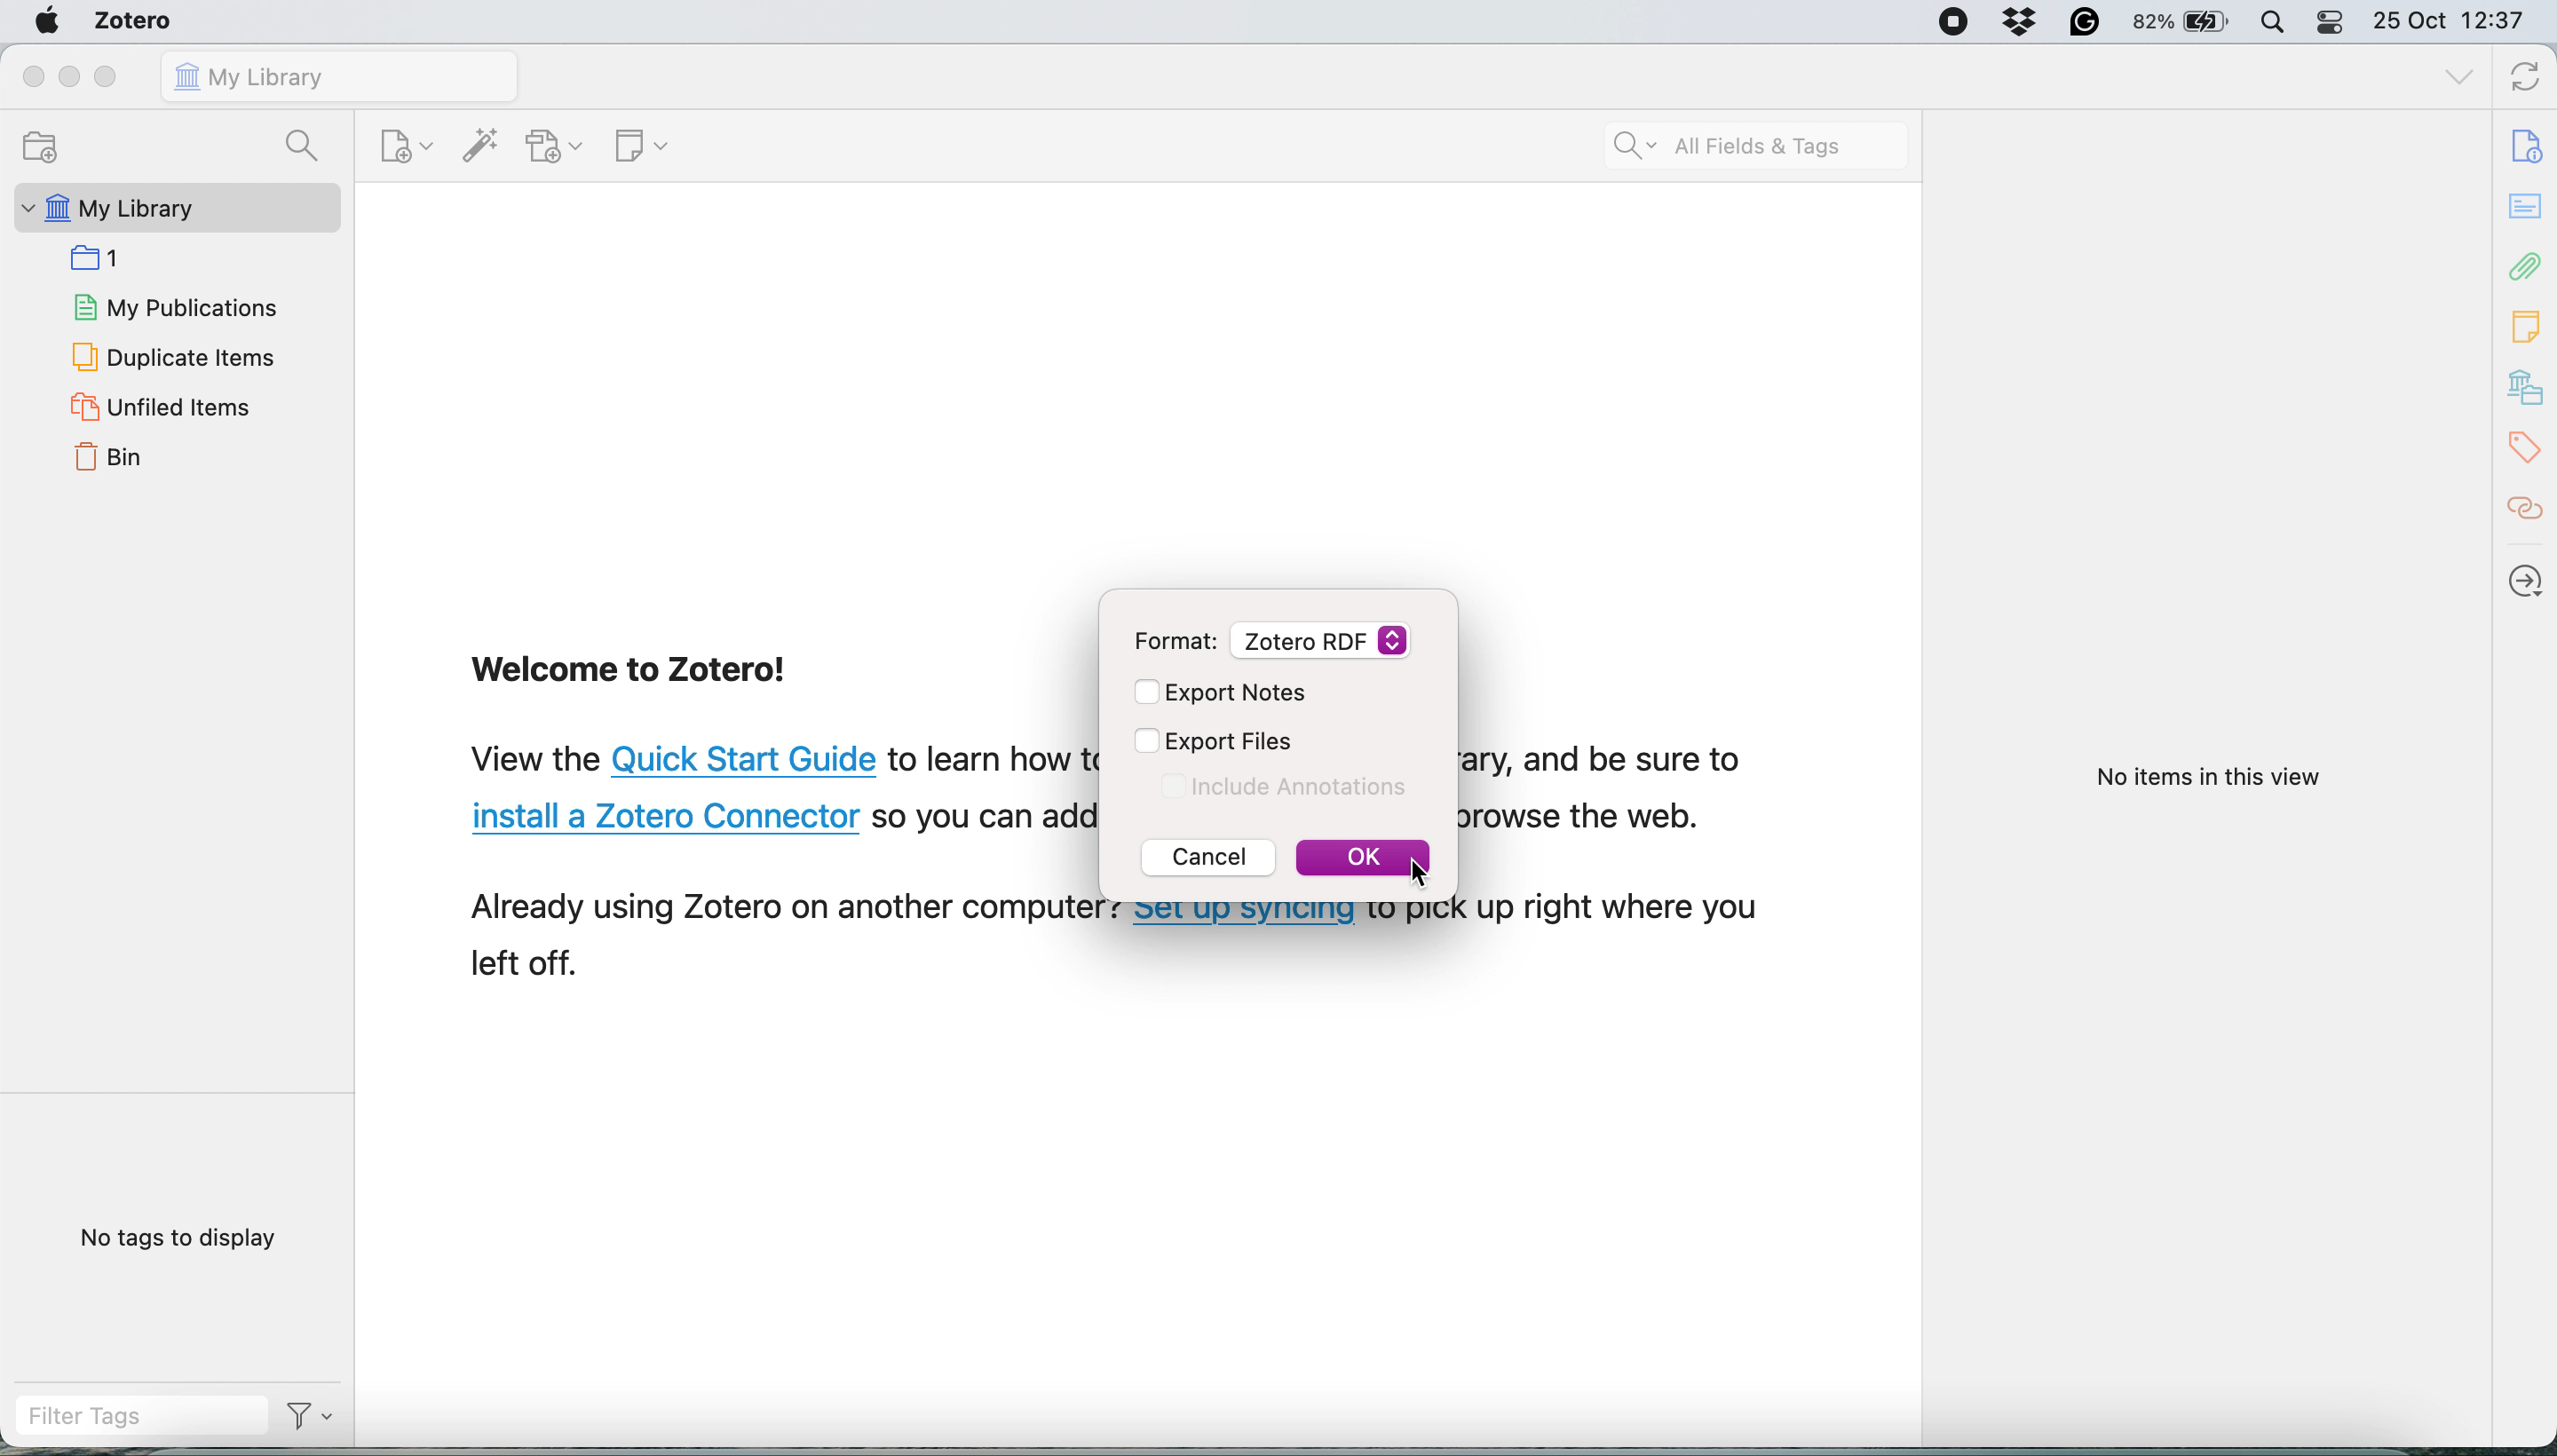 This screenshot has height=1456, width=2557. What do you see at coordinates (483, 147) in the screenshot?
I see `add item by identifier` at bounding box center [483, 147].